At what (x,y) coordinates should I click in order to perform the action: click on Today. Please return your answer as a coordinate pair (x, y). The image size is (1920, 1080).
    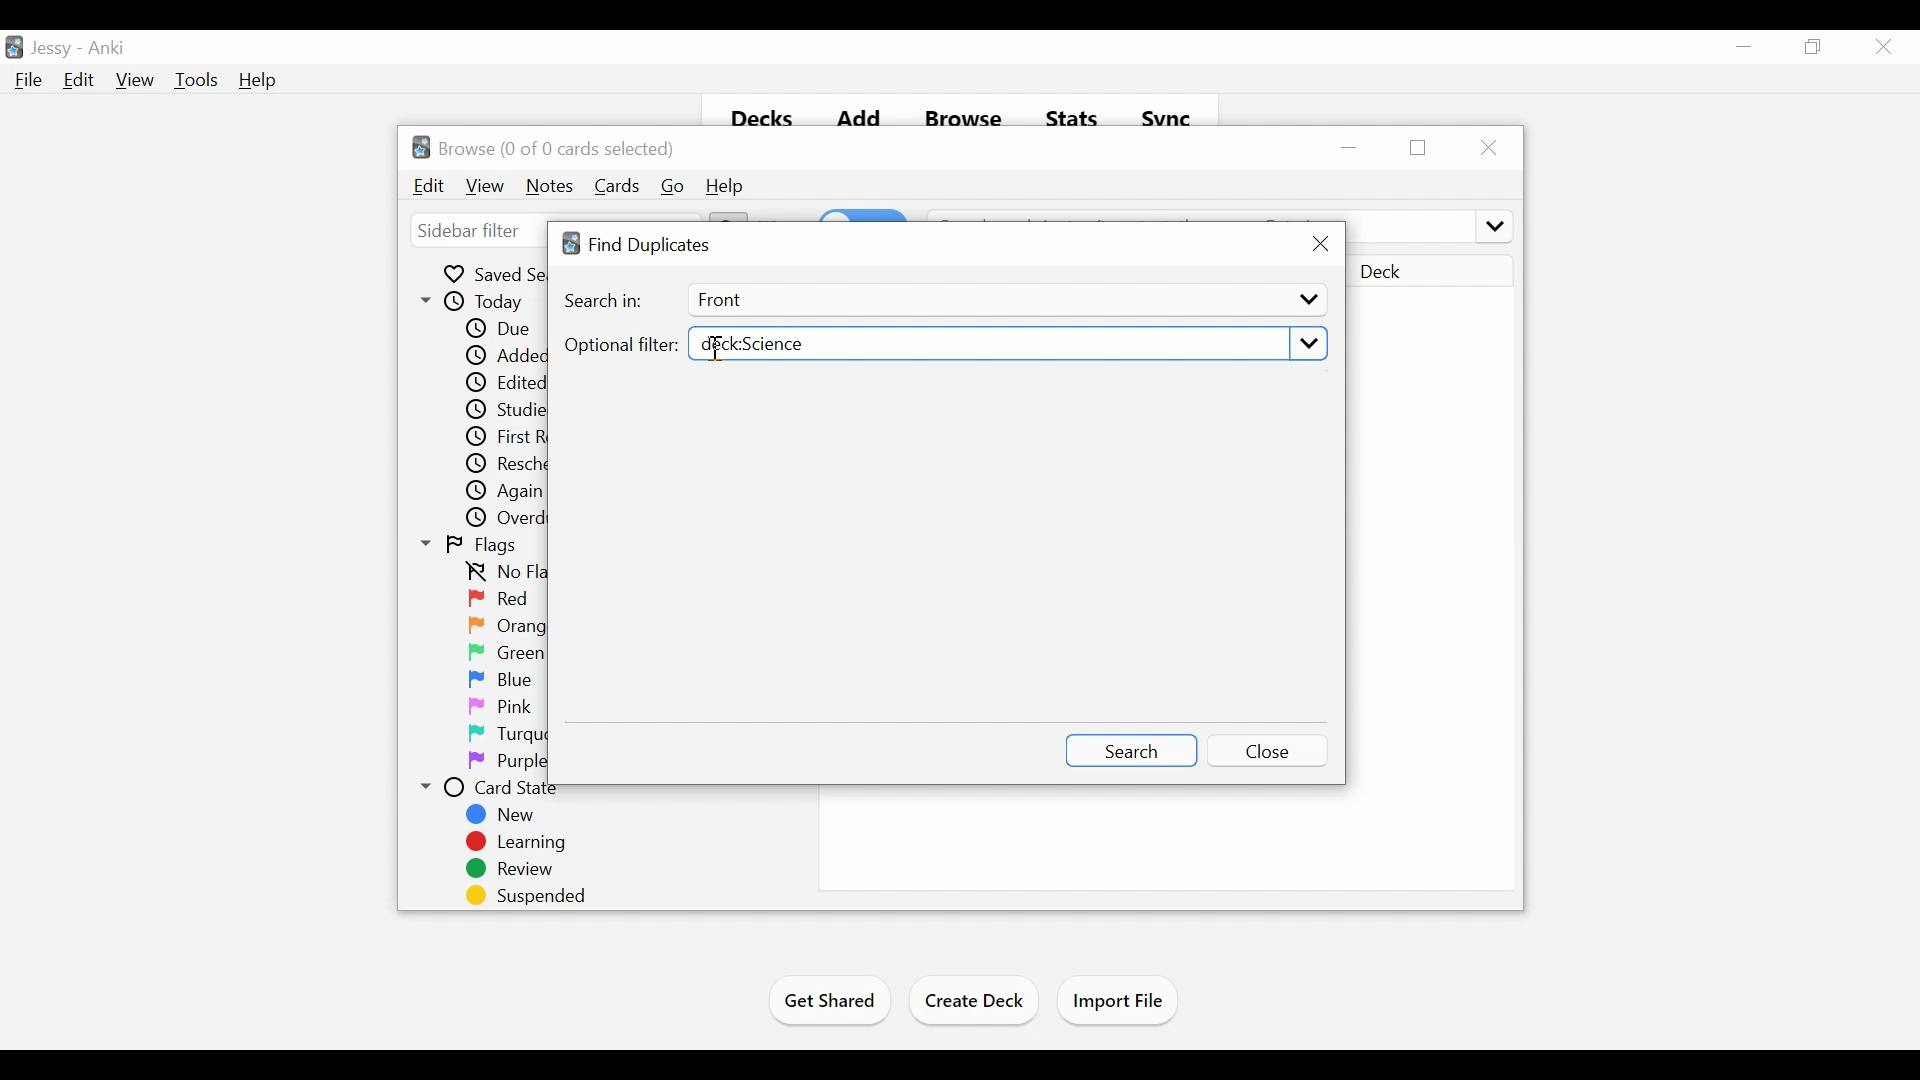
    Looking at the image, I should click on (475, 302).